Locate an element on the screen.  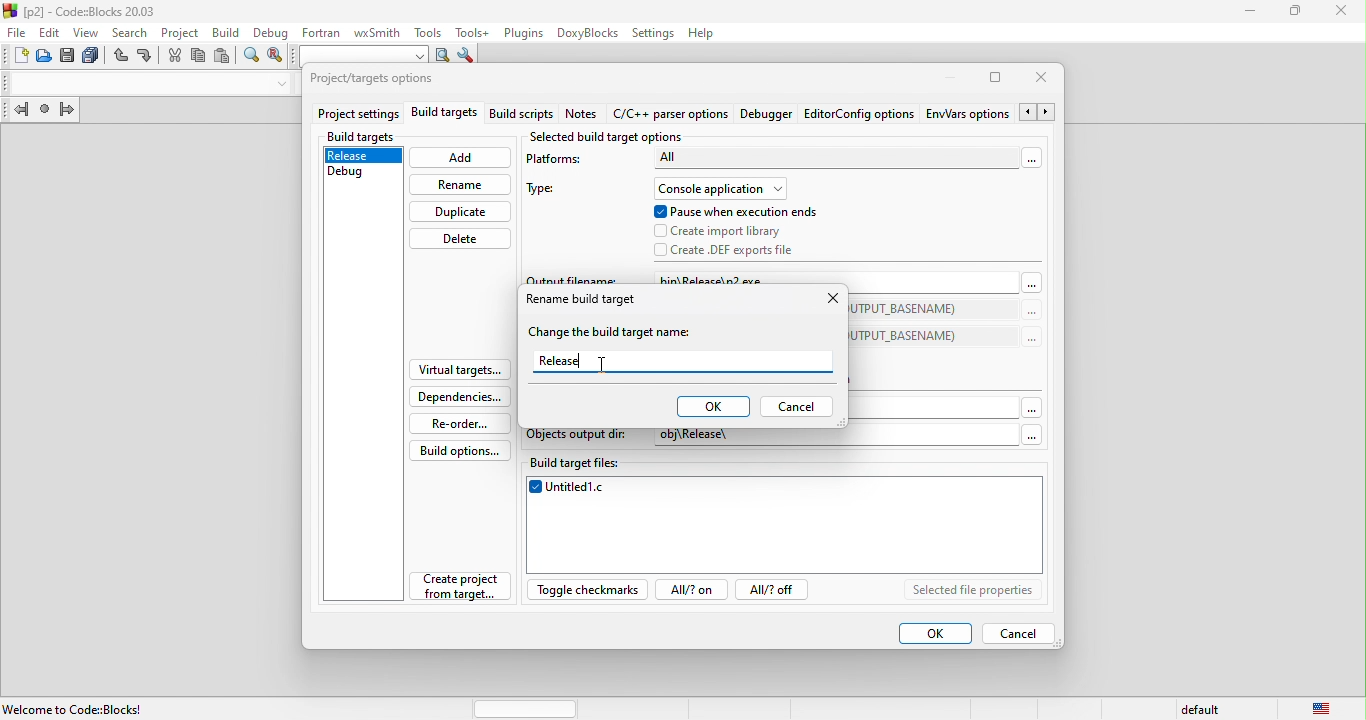
debug is located at coordinates (269, 31).